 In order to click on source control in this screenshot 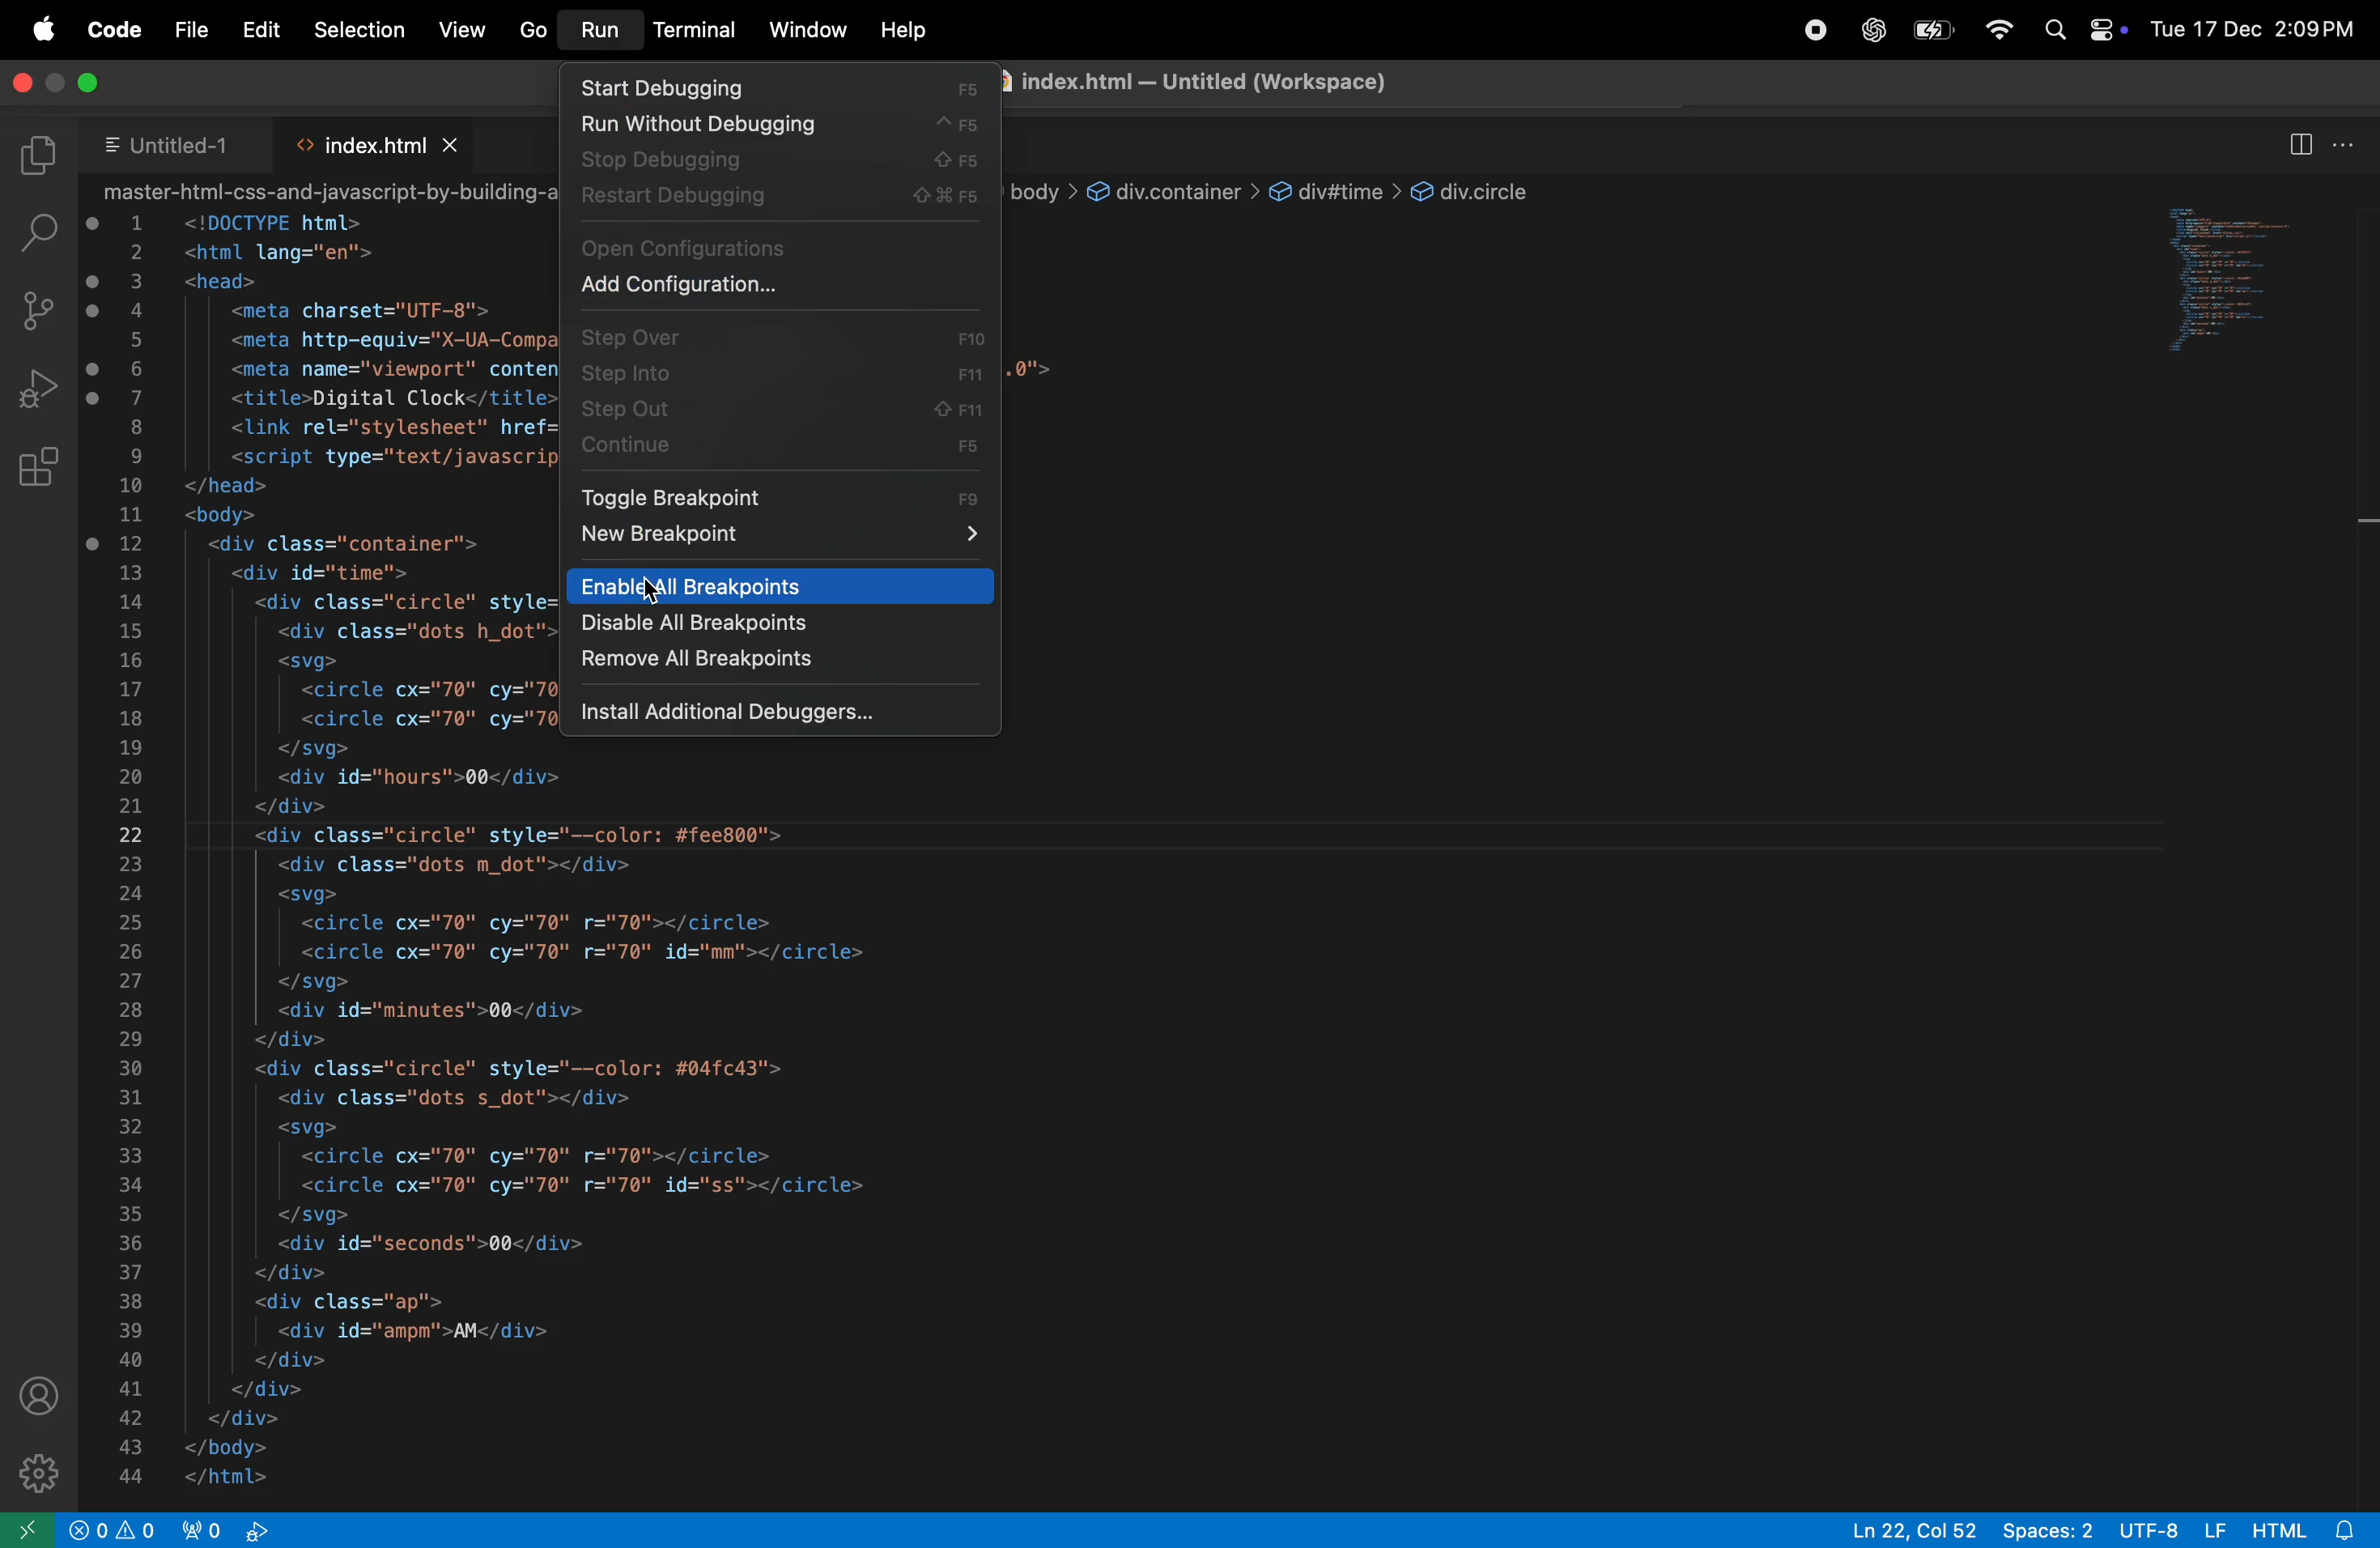, I will do `click(34, 310)`.